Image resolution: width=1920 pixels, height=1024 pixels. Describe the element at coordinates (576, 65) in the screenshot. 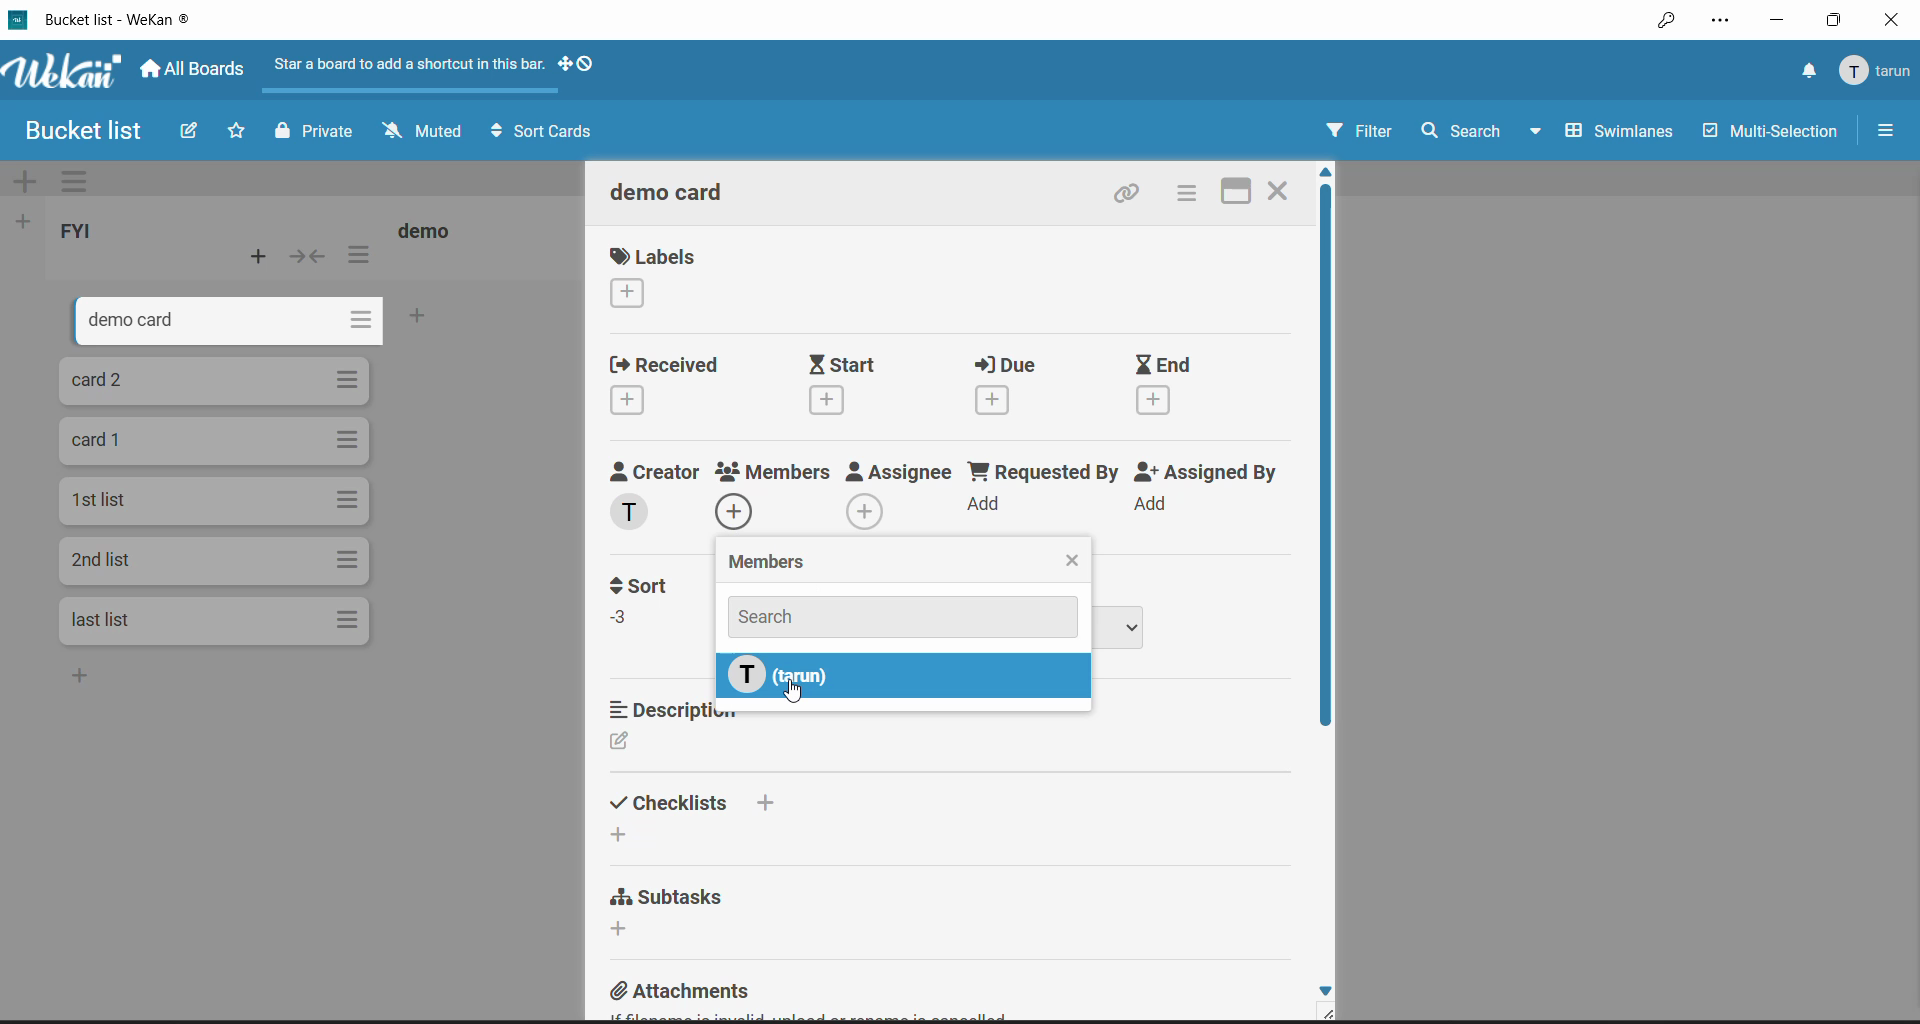

I see `show desktop drag handles` at that location.